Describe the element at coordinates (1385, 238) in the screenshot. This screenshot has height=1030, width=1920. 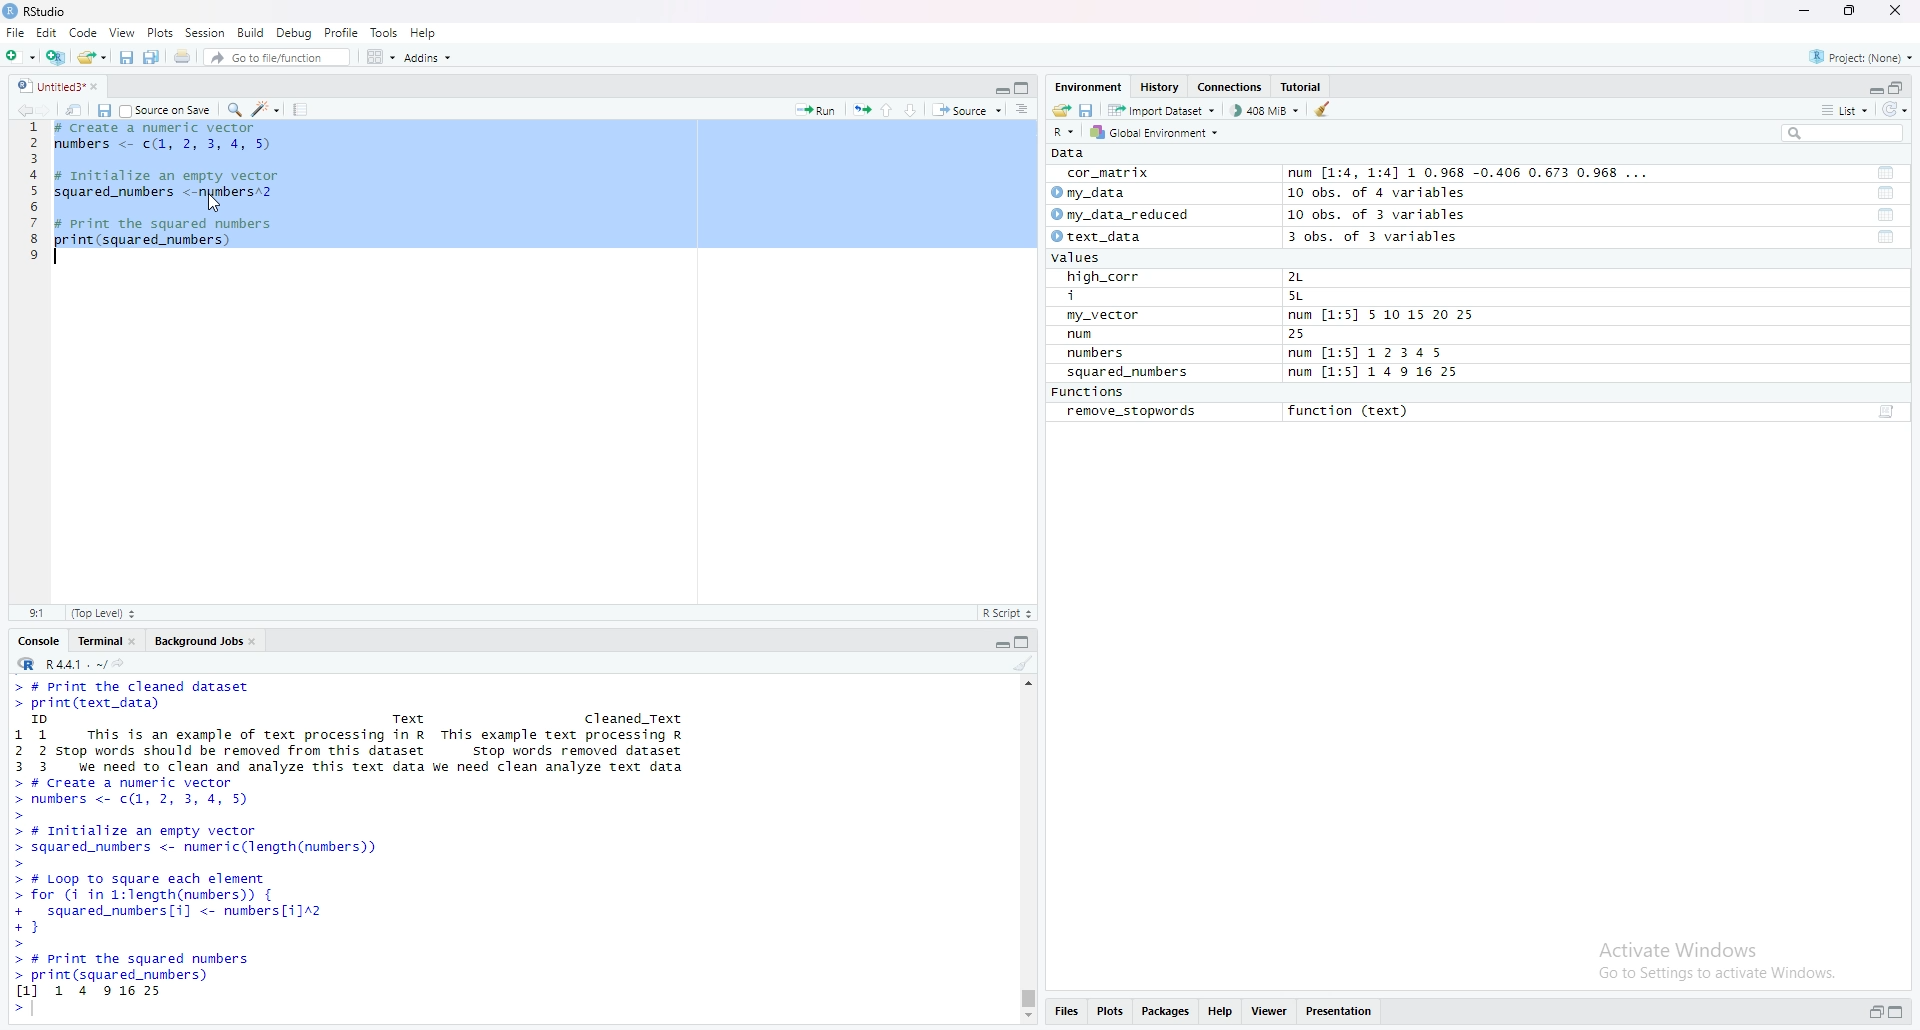
I see `3 obs. of 3 variables` at that location.